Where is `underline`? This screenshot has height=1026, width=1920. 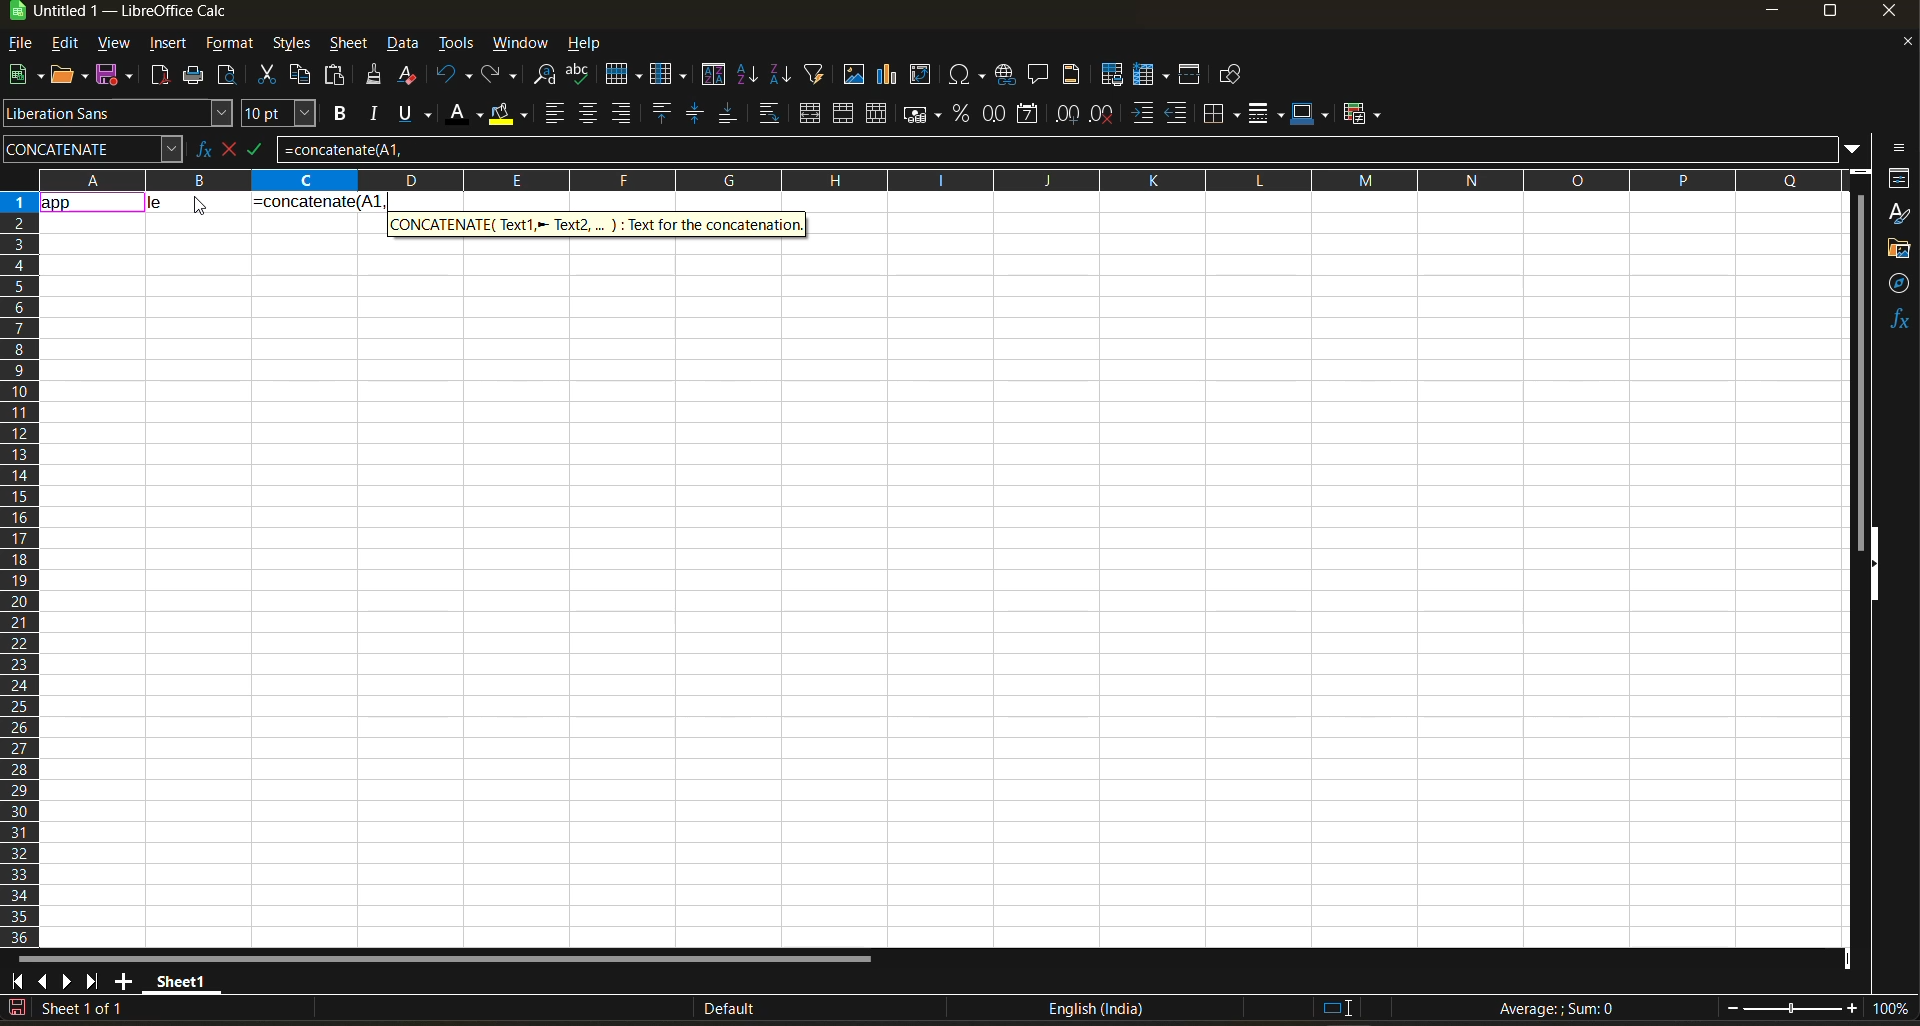
underline is located at coordinates (420, 113).